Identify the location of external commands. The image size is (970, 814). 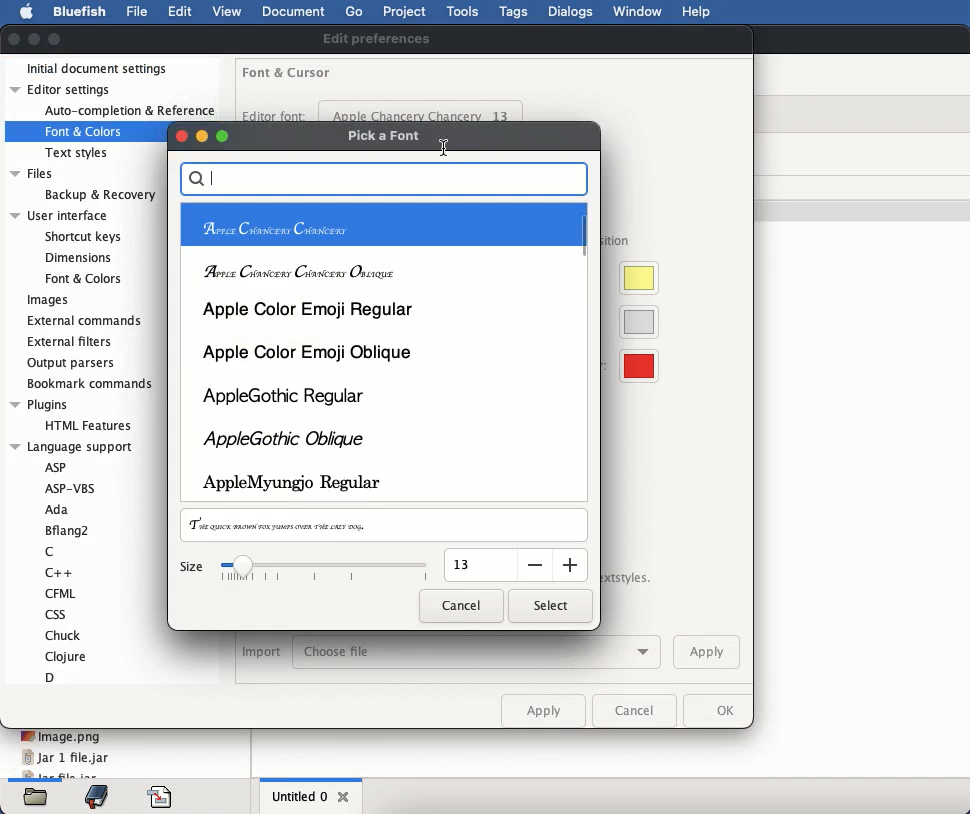
(84, 321).